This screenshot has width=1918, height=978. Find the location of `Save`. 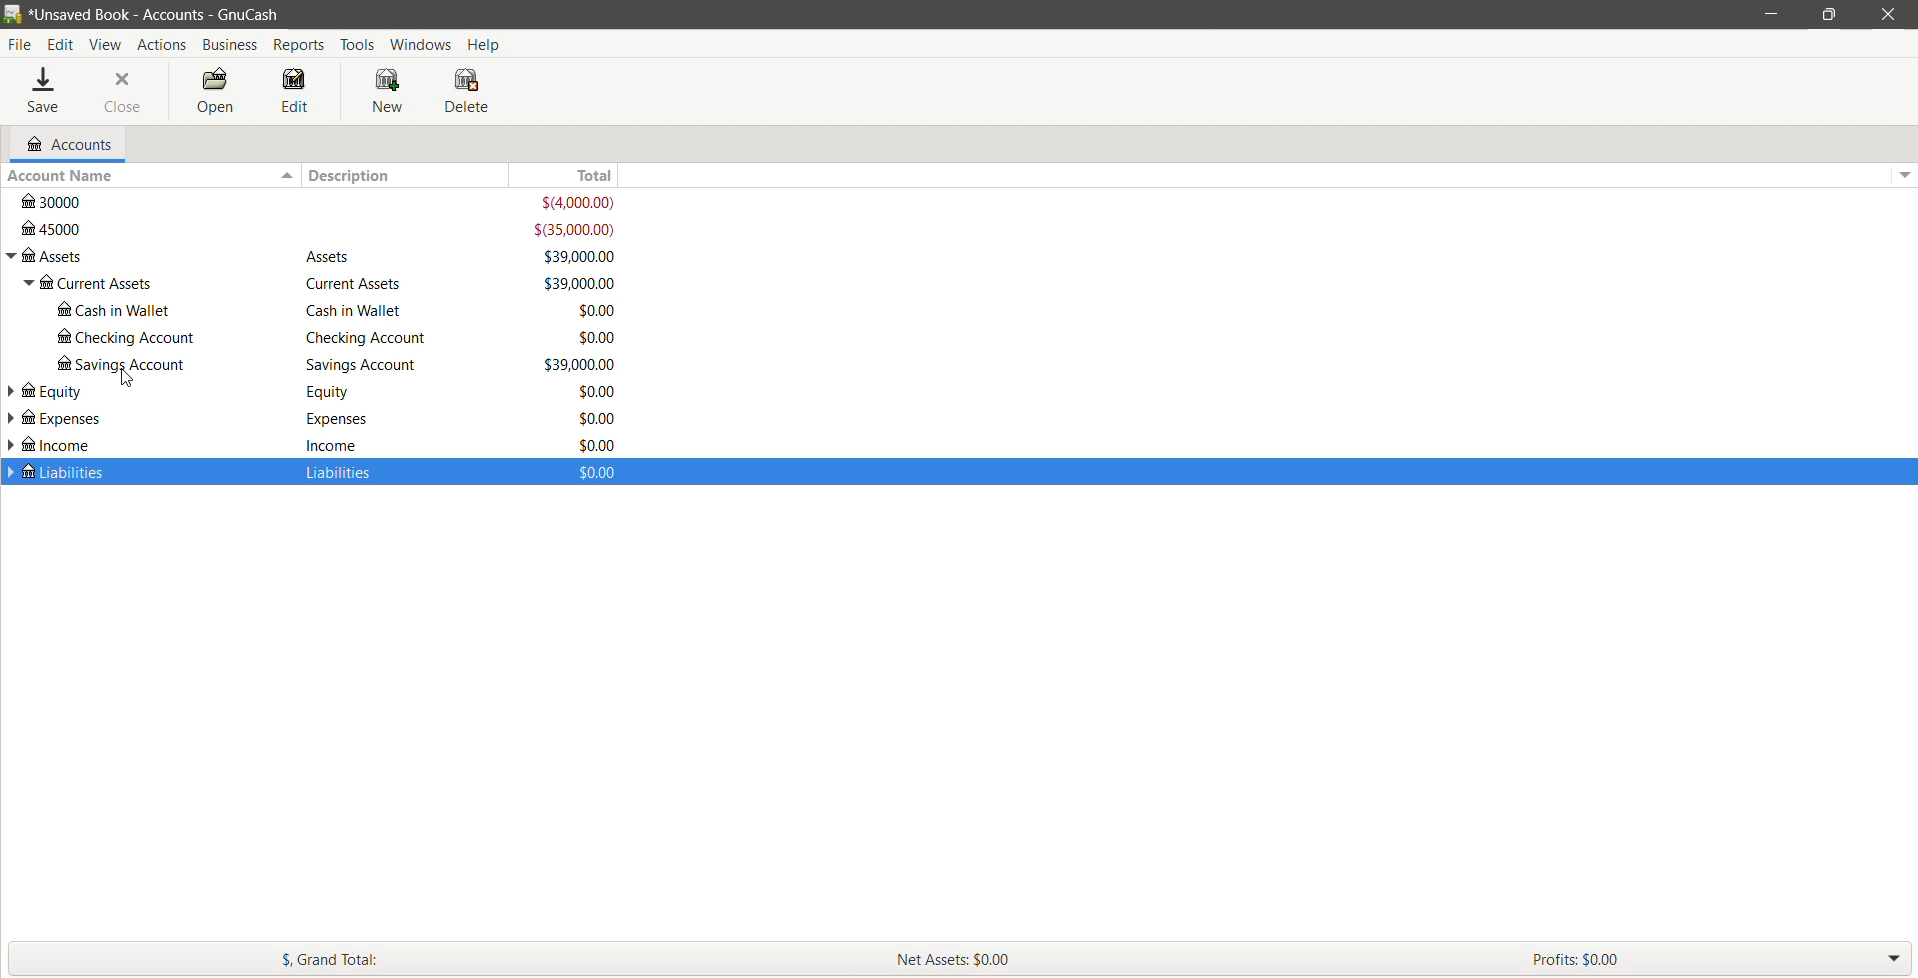

Save is located at coordinates (46, 89).